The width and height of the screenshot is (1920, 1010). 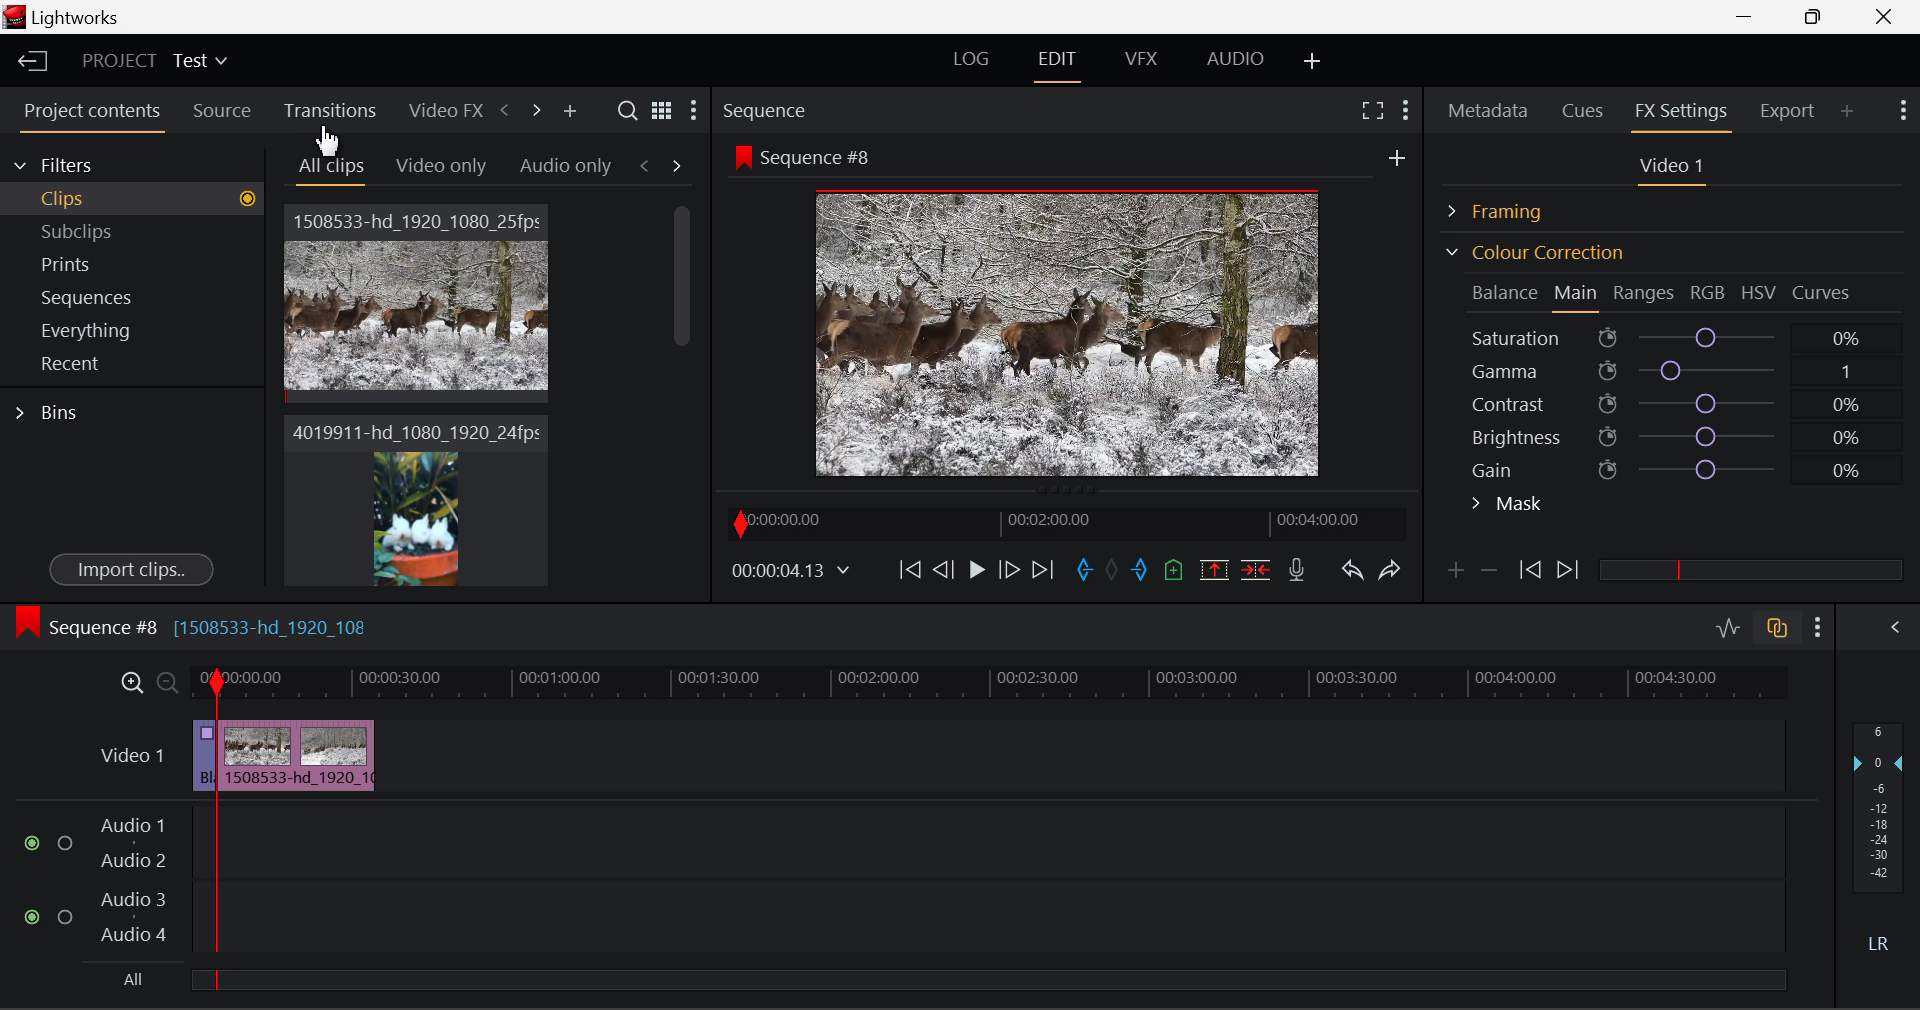 I want to click on Saturation, so click(x=1669, y=334).